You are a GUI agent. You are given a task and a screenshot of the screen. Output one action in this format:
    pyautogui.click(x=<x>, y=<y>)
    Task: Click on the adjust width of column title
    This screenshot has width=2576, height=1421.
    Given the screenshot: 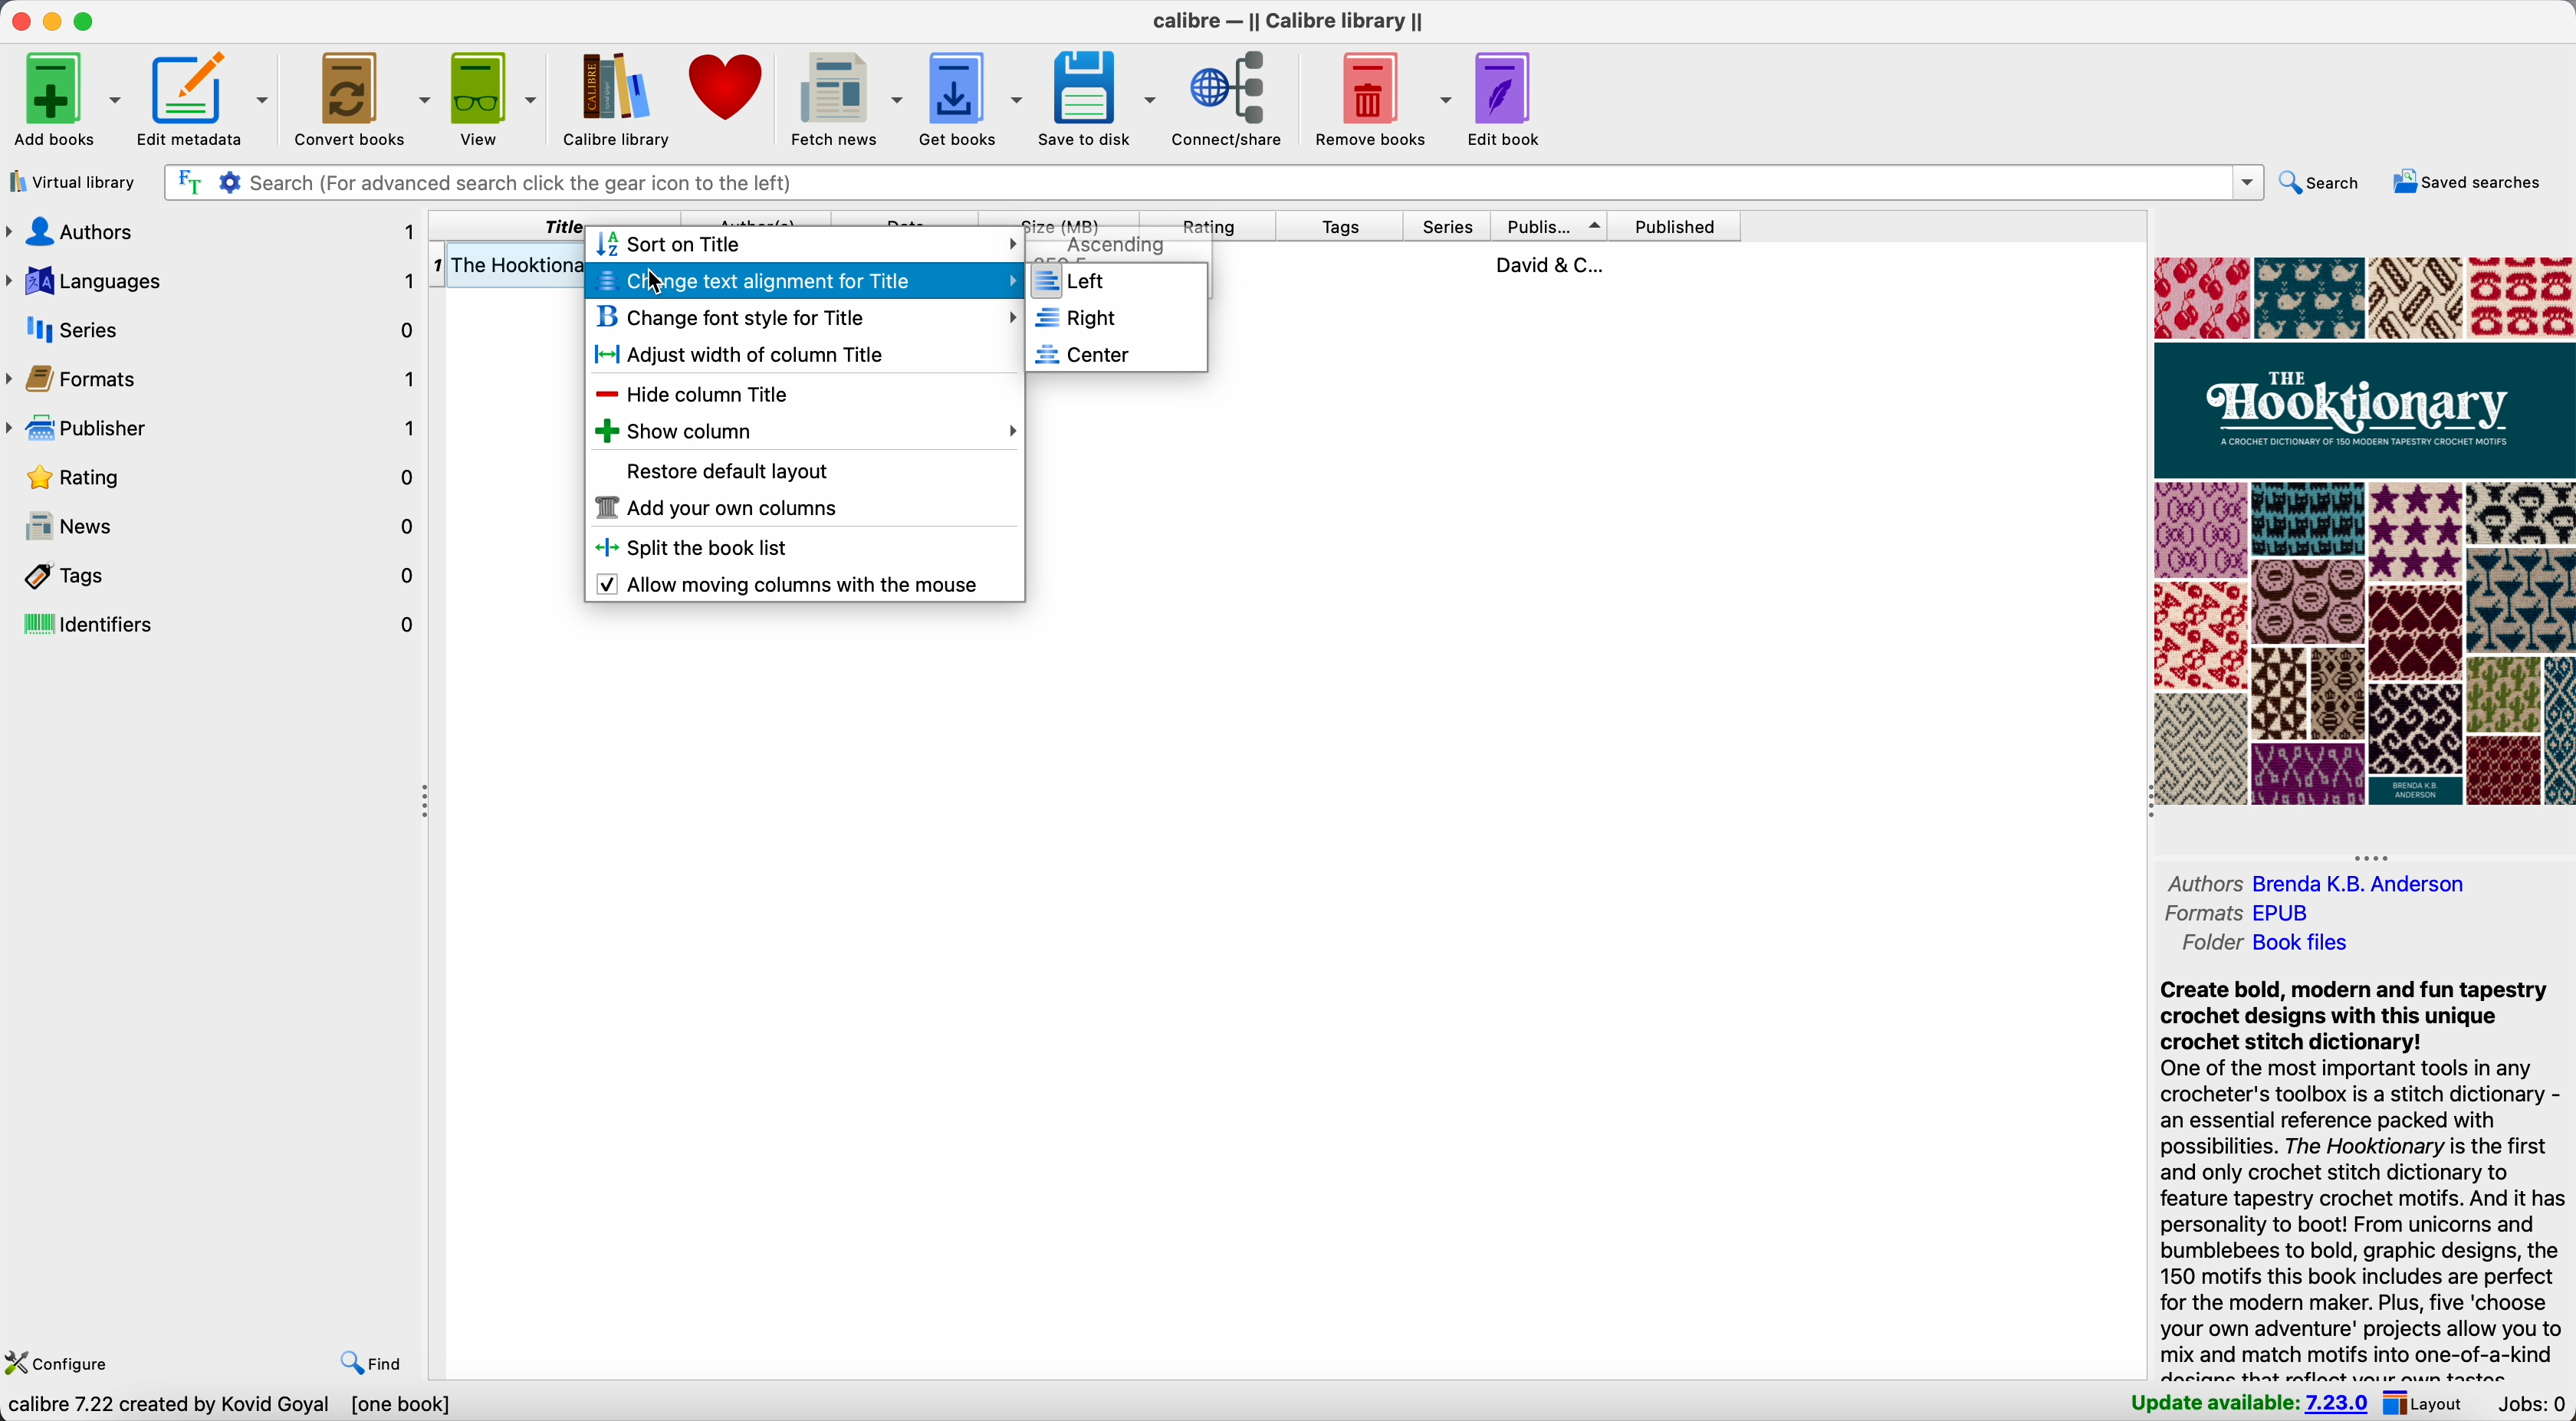 What is the action you would take?
    pyautogui.click(x=752, y=356)
    